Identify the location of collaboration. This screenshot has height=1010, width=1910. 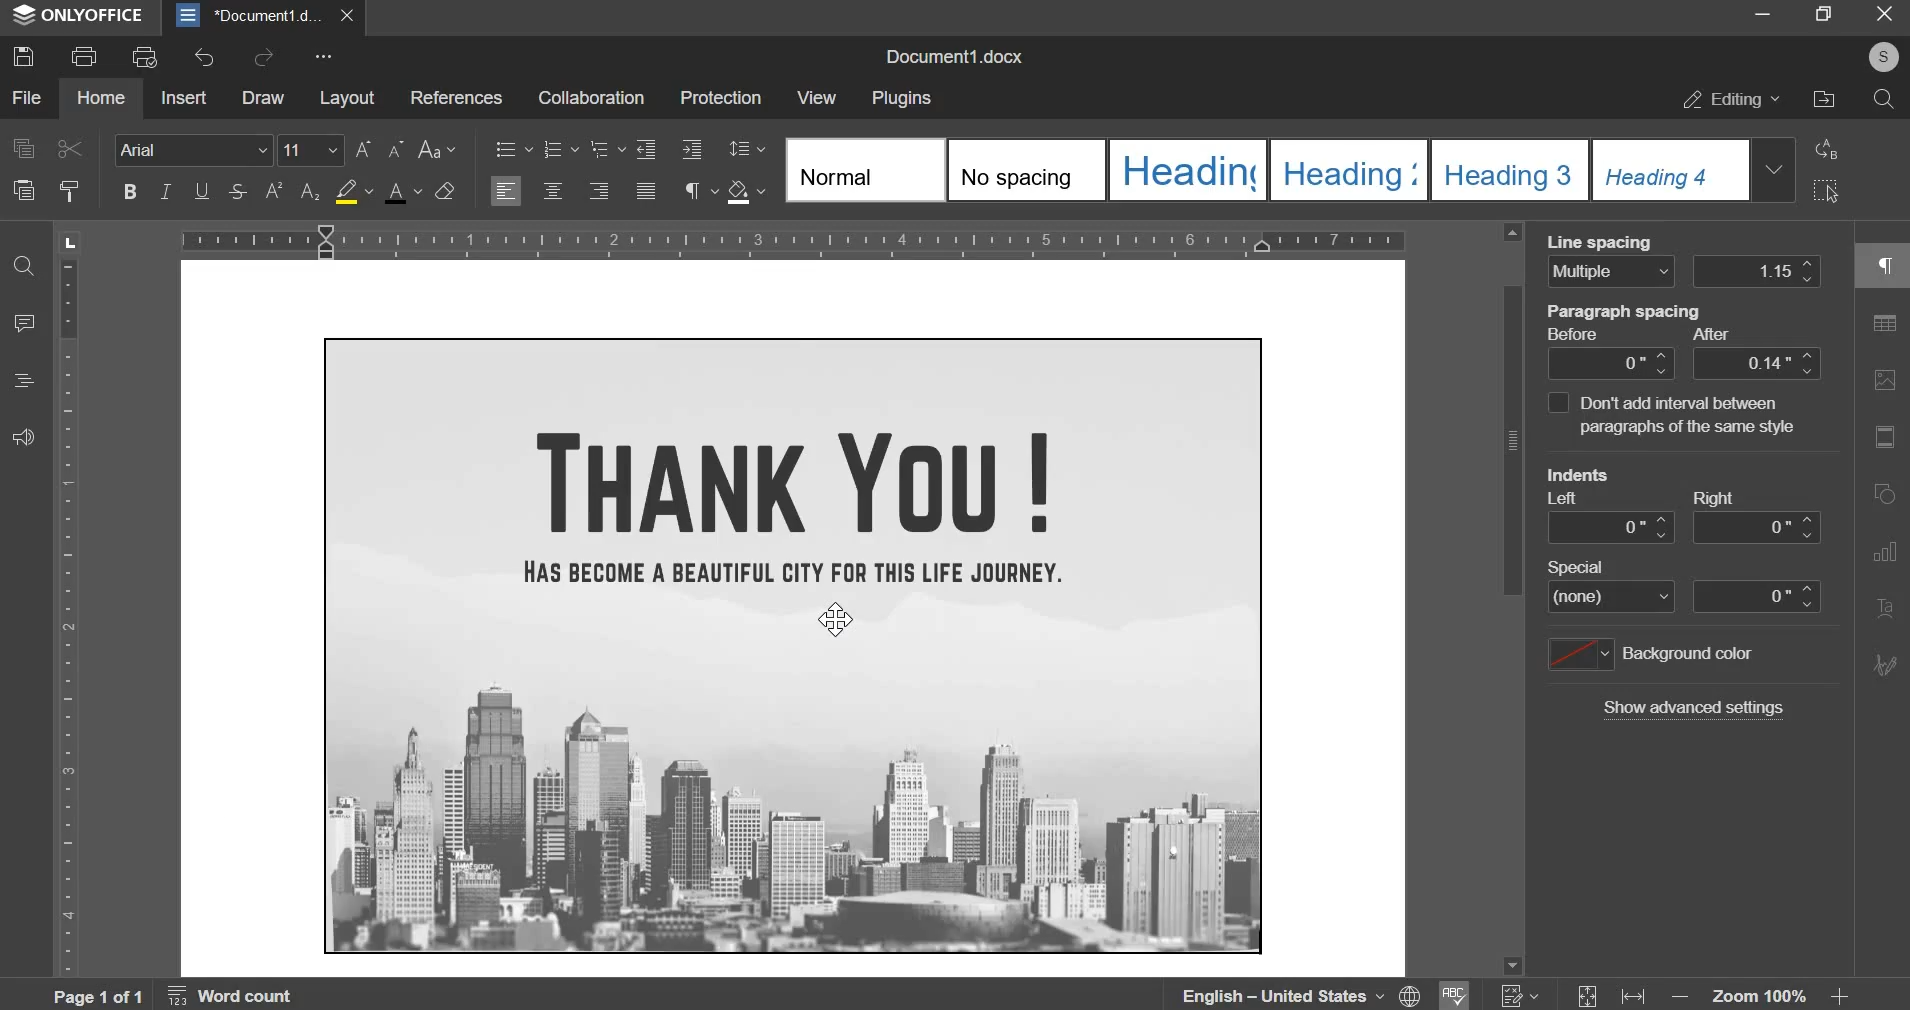
(591, 97).